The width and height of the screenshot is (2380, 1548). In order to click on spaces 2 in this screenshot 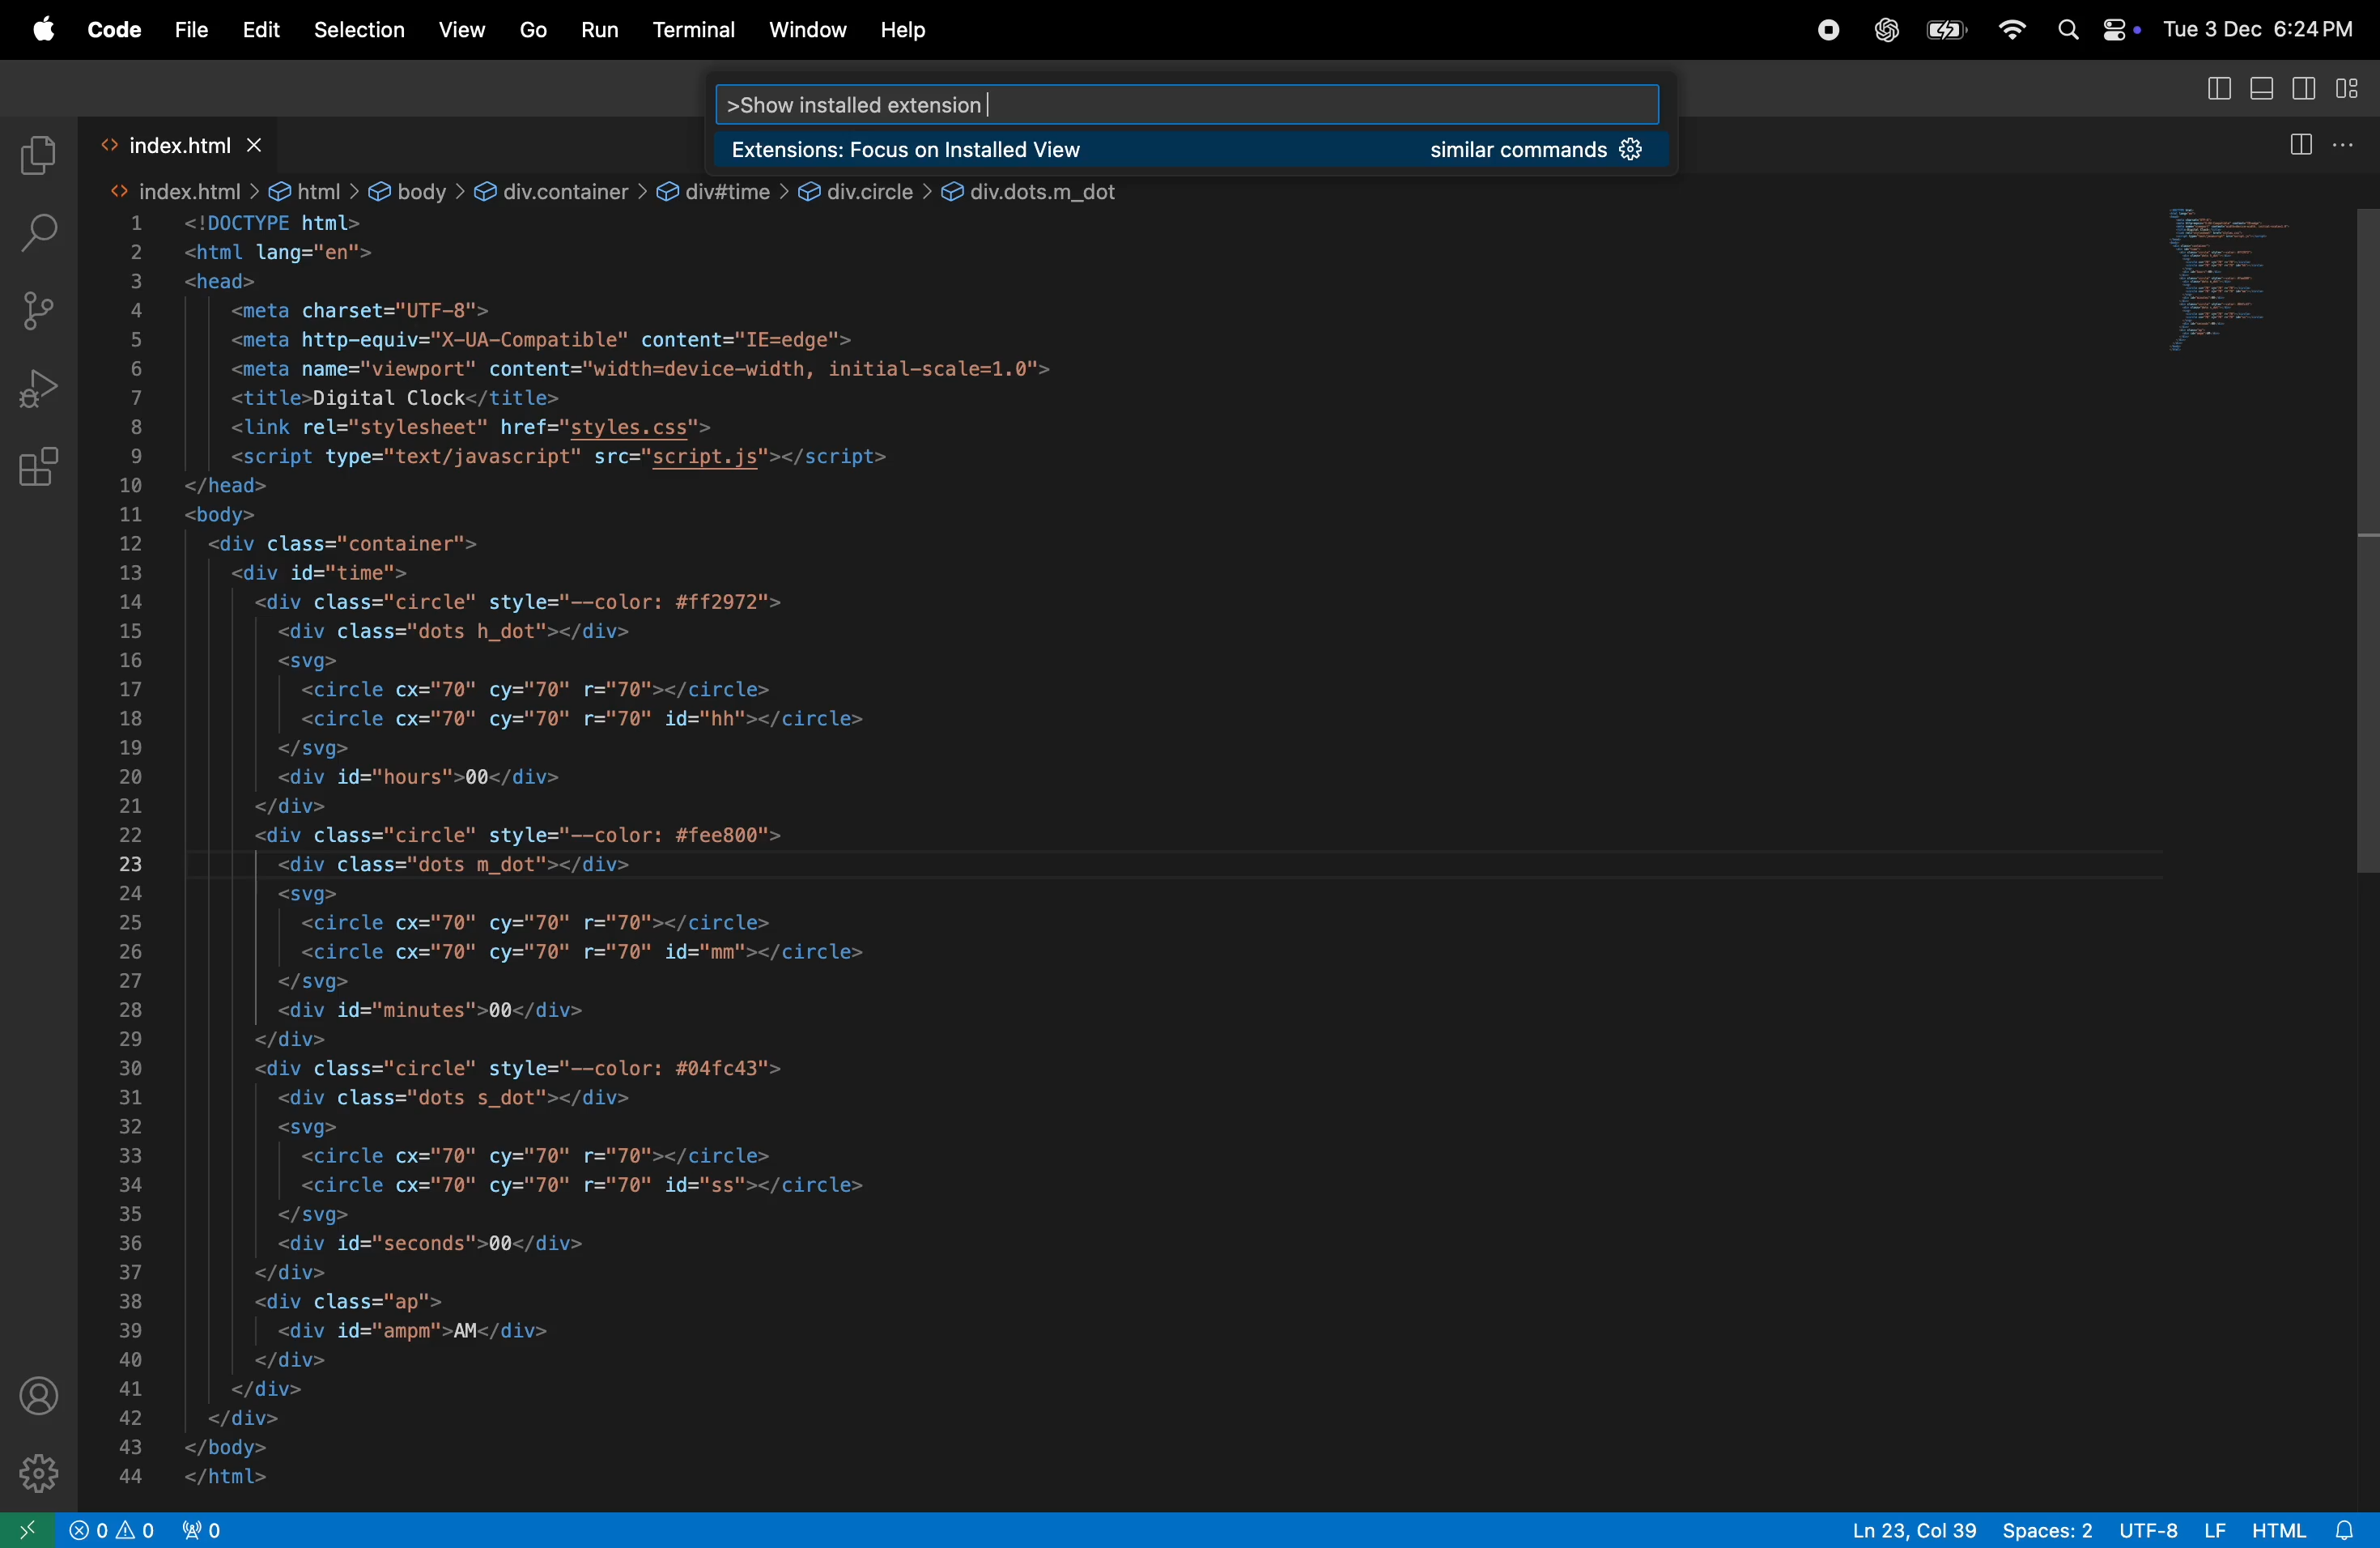, I will do `click(2052, 1528)`.